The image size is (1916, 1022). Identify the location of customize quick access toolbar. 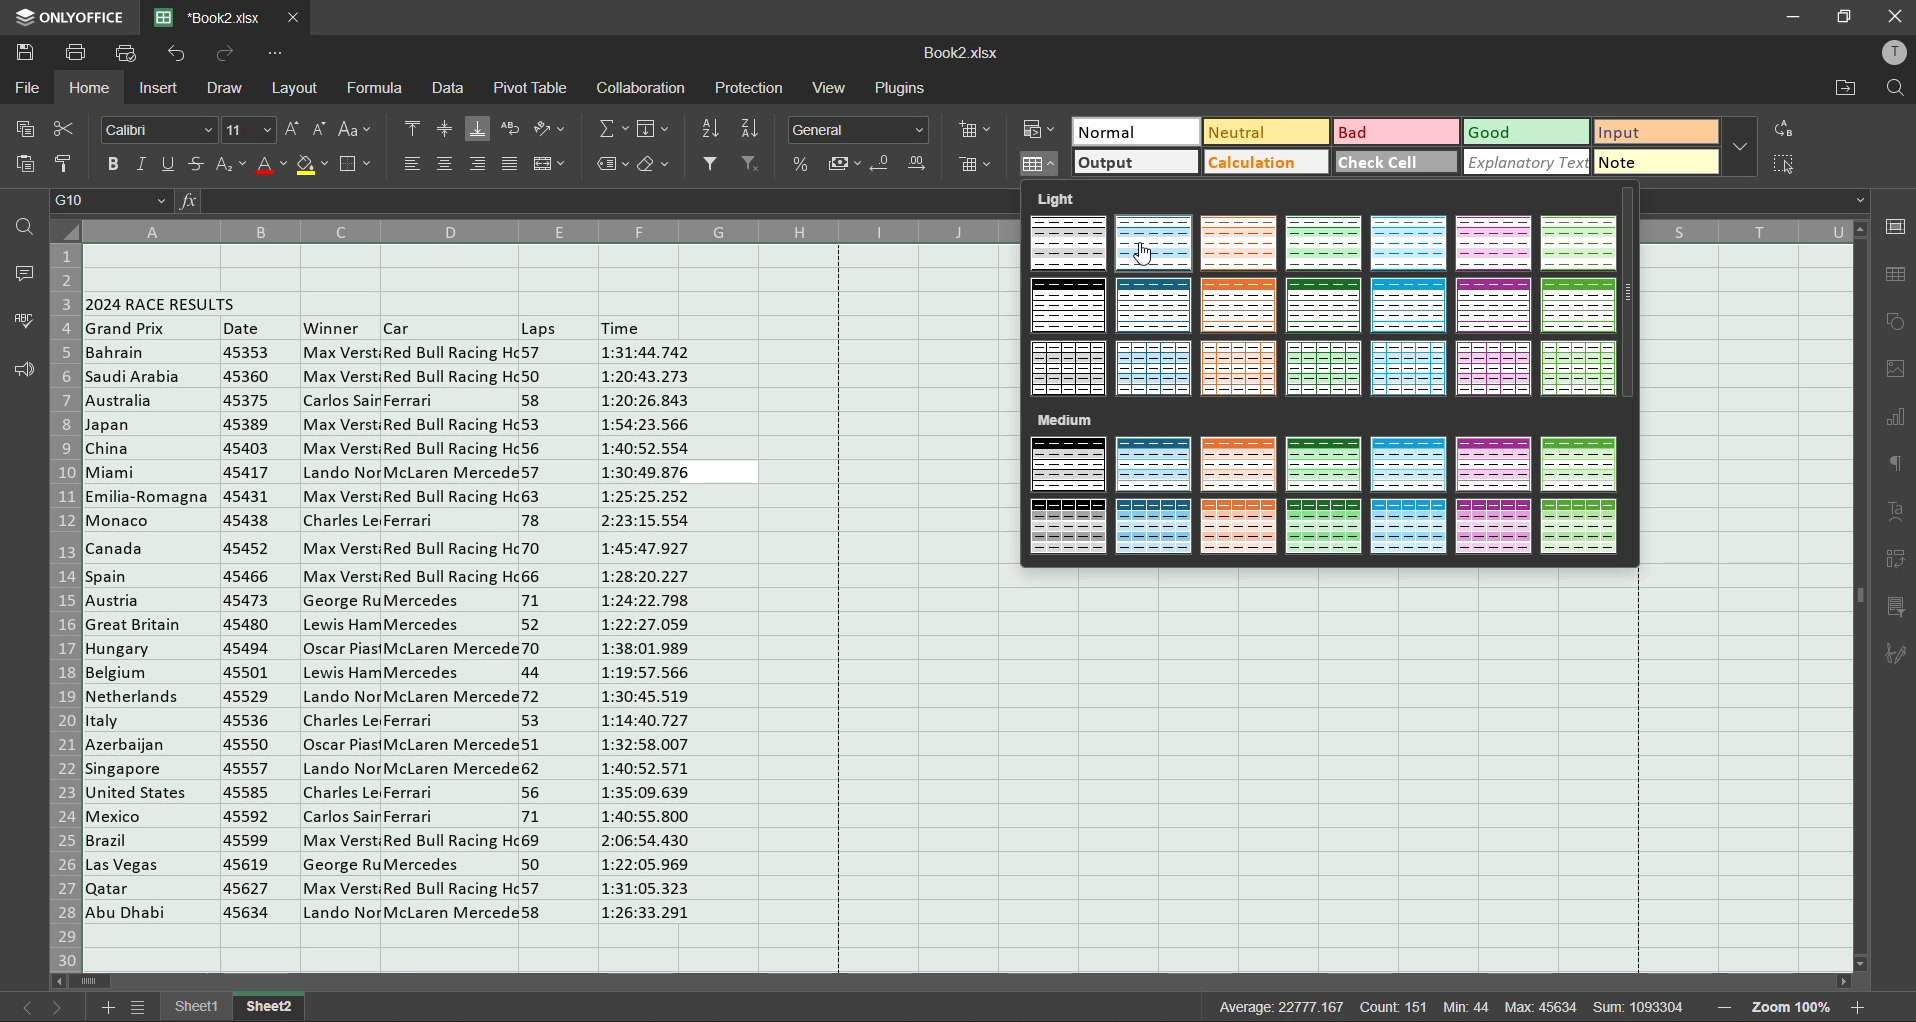
(277, 52).